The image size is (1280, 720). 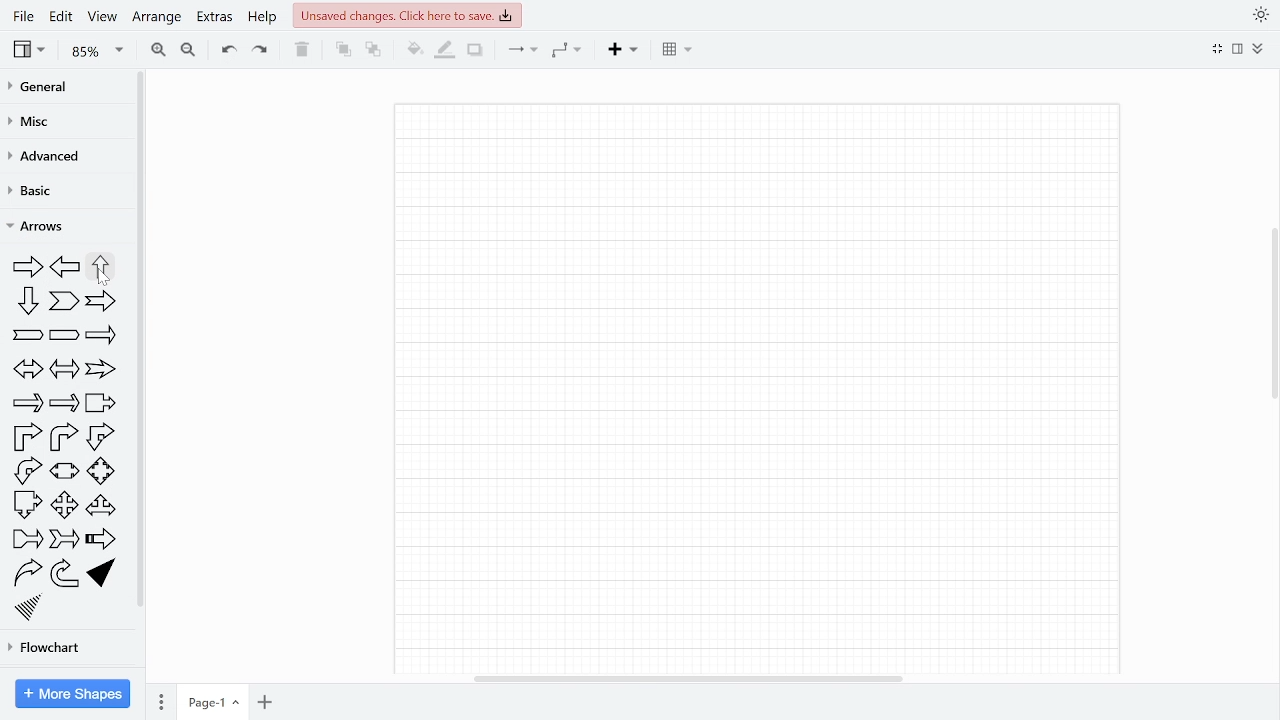 What do you see at coordinates (52, 644) in the screenshot?
I see `Flowchart` at bounding box center [52, 644].